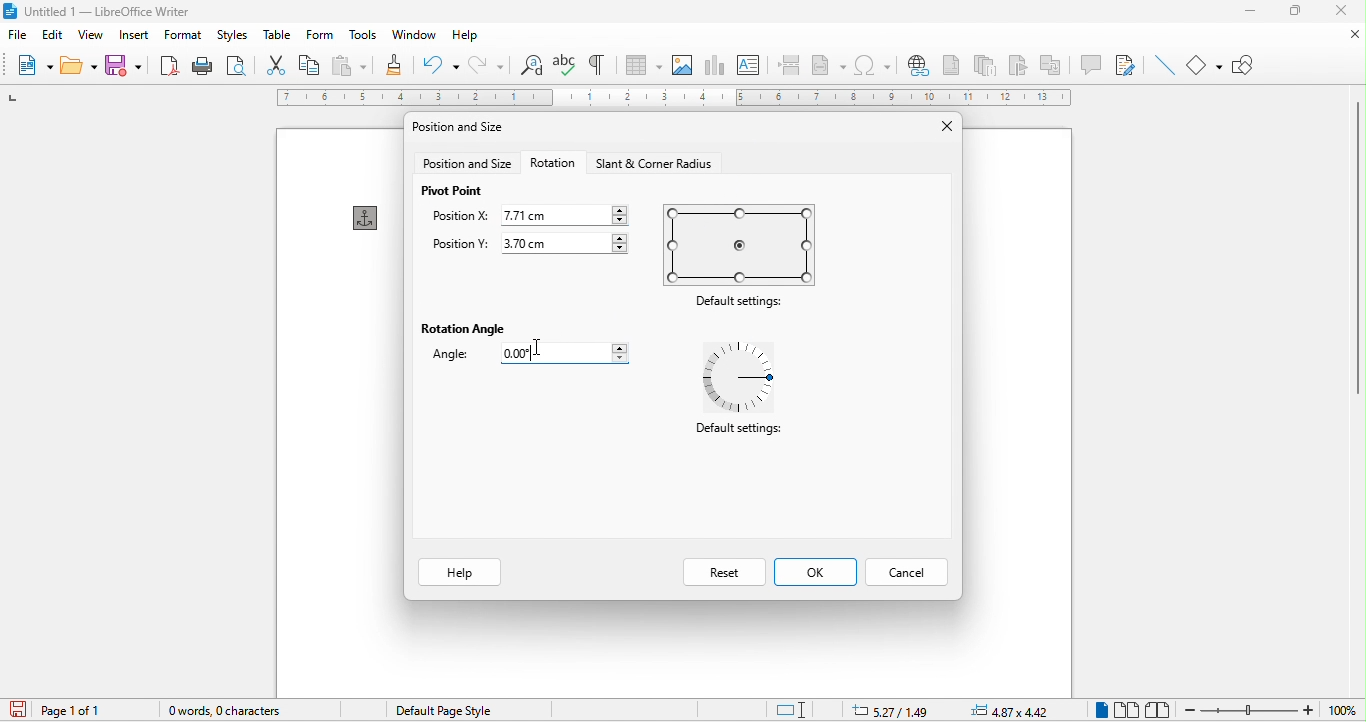 The image size is (1366, 722). What do you see at coordinates (1128, 711) in the screenshot?
I see `multiple page view` at bounding box center [1128, 711].